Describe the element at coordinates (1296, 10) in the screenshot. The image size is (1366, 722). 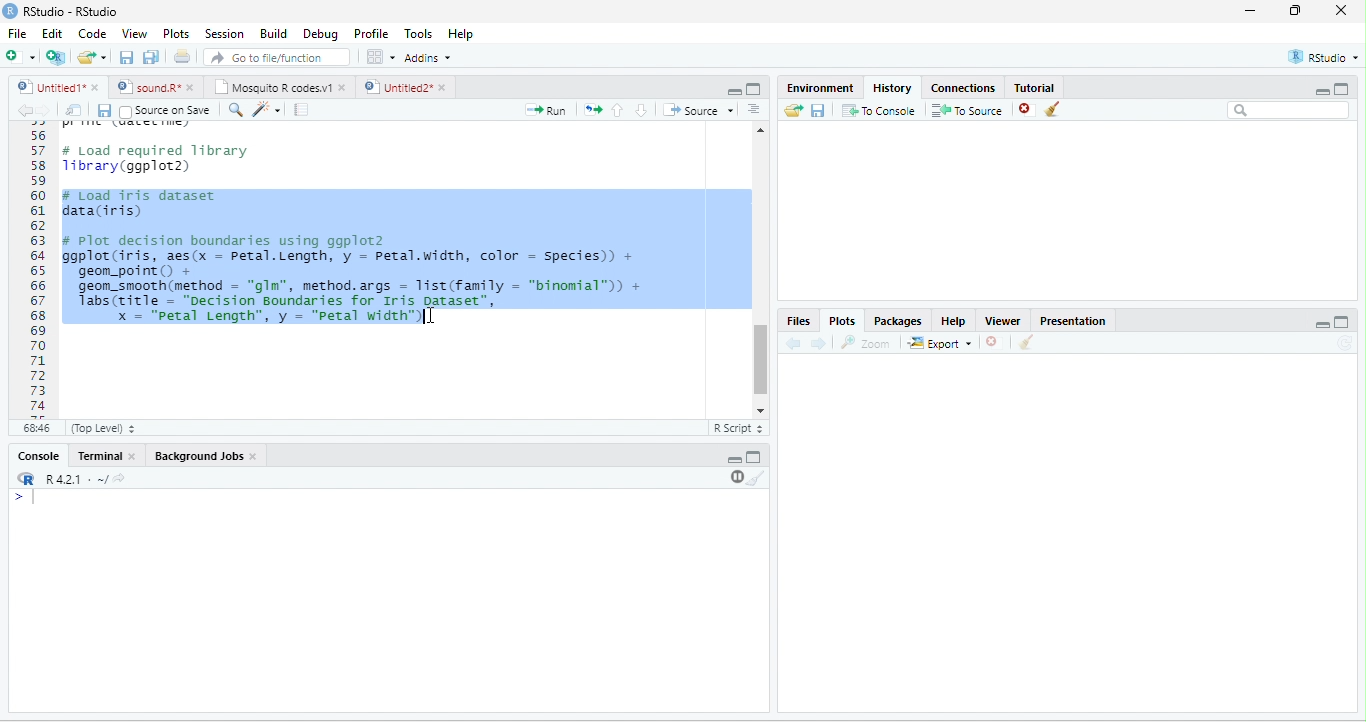
I see `resize` at that location.